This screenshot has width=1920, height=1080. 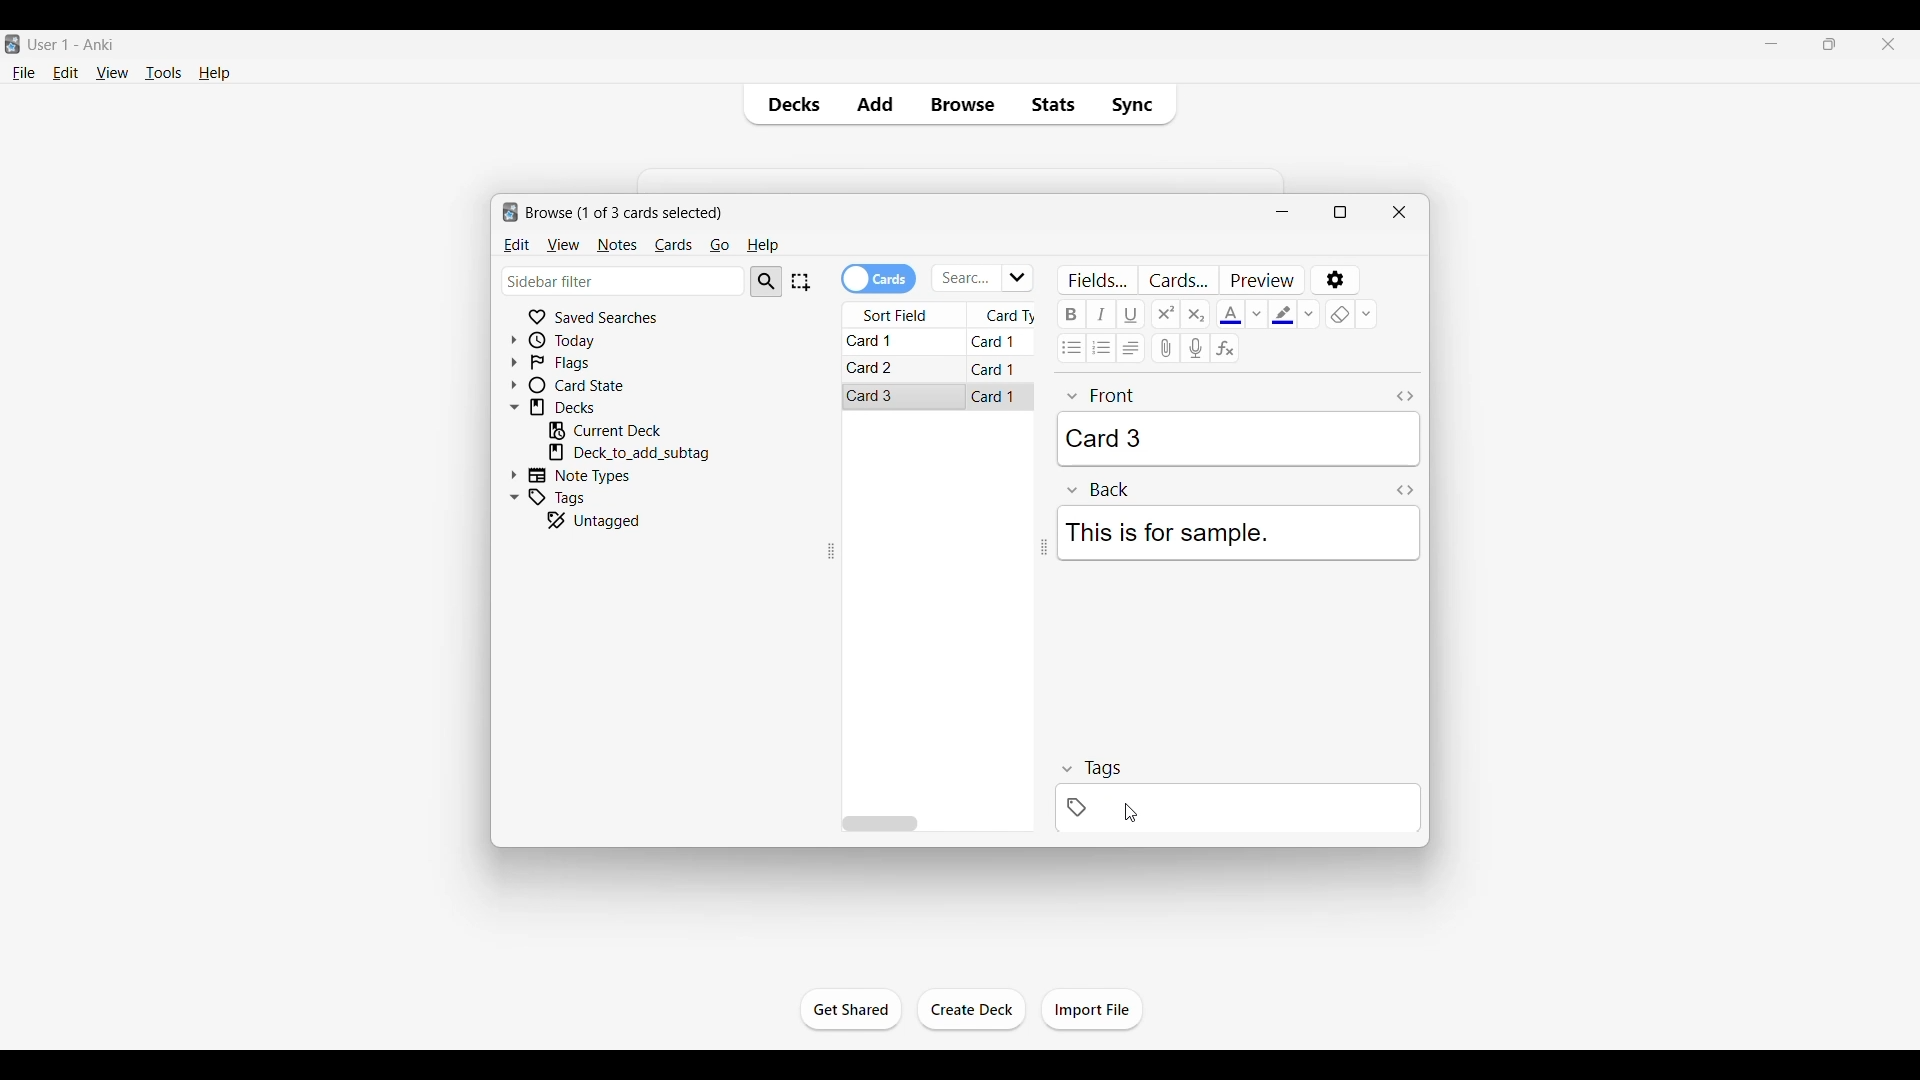 What do you see at coordinates (1261, 280) in the screenshot?
I see `Preview selected card` at bounding box center [1261, 280].